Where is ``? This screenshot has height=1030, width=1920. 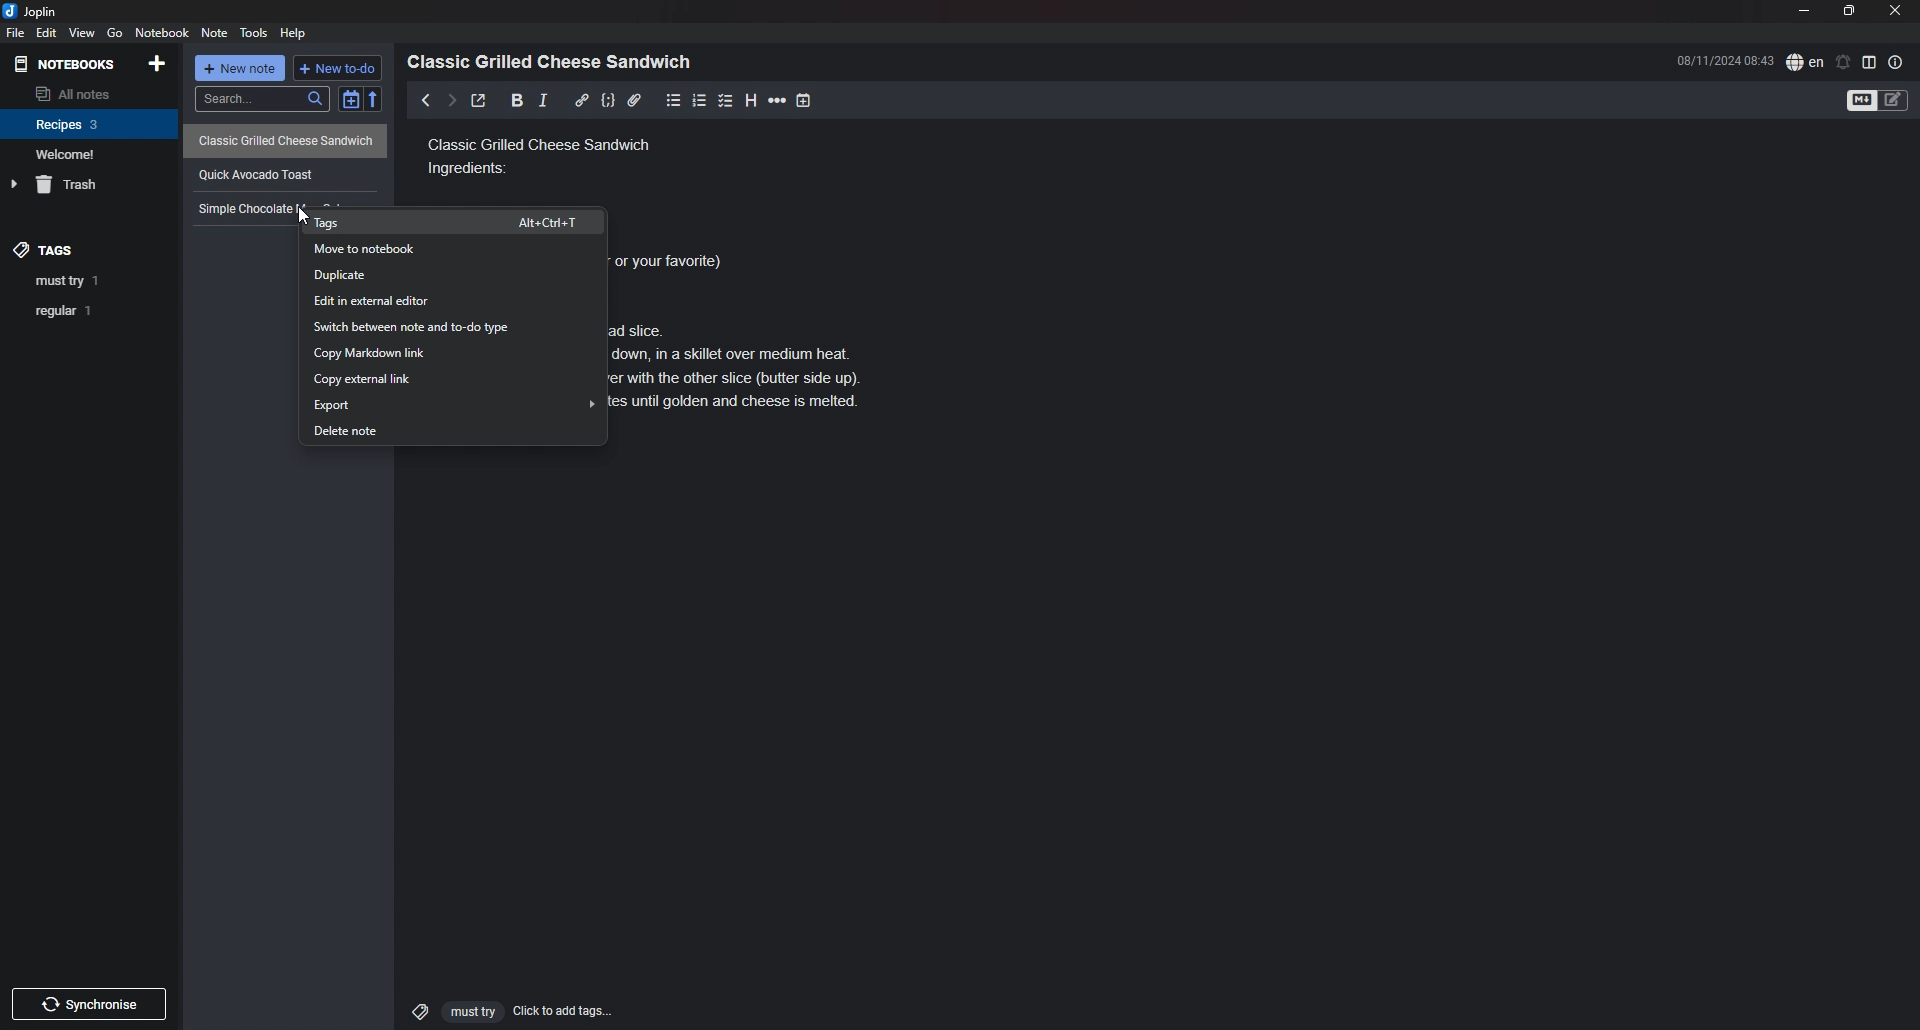
 is located at coordinates (89, 1000).